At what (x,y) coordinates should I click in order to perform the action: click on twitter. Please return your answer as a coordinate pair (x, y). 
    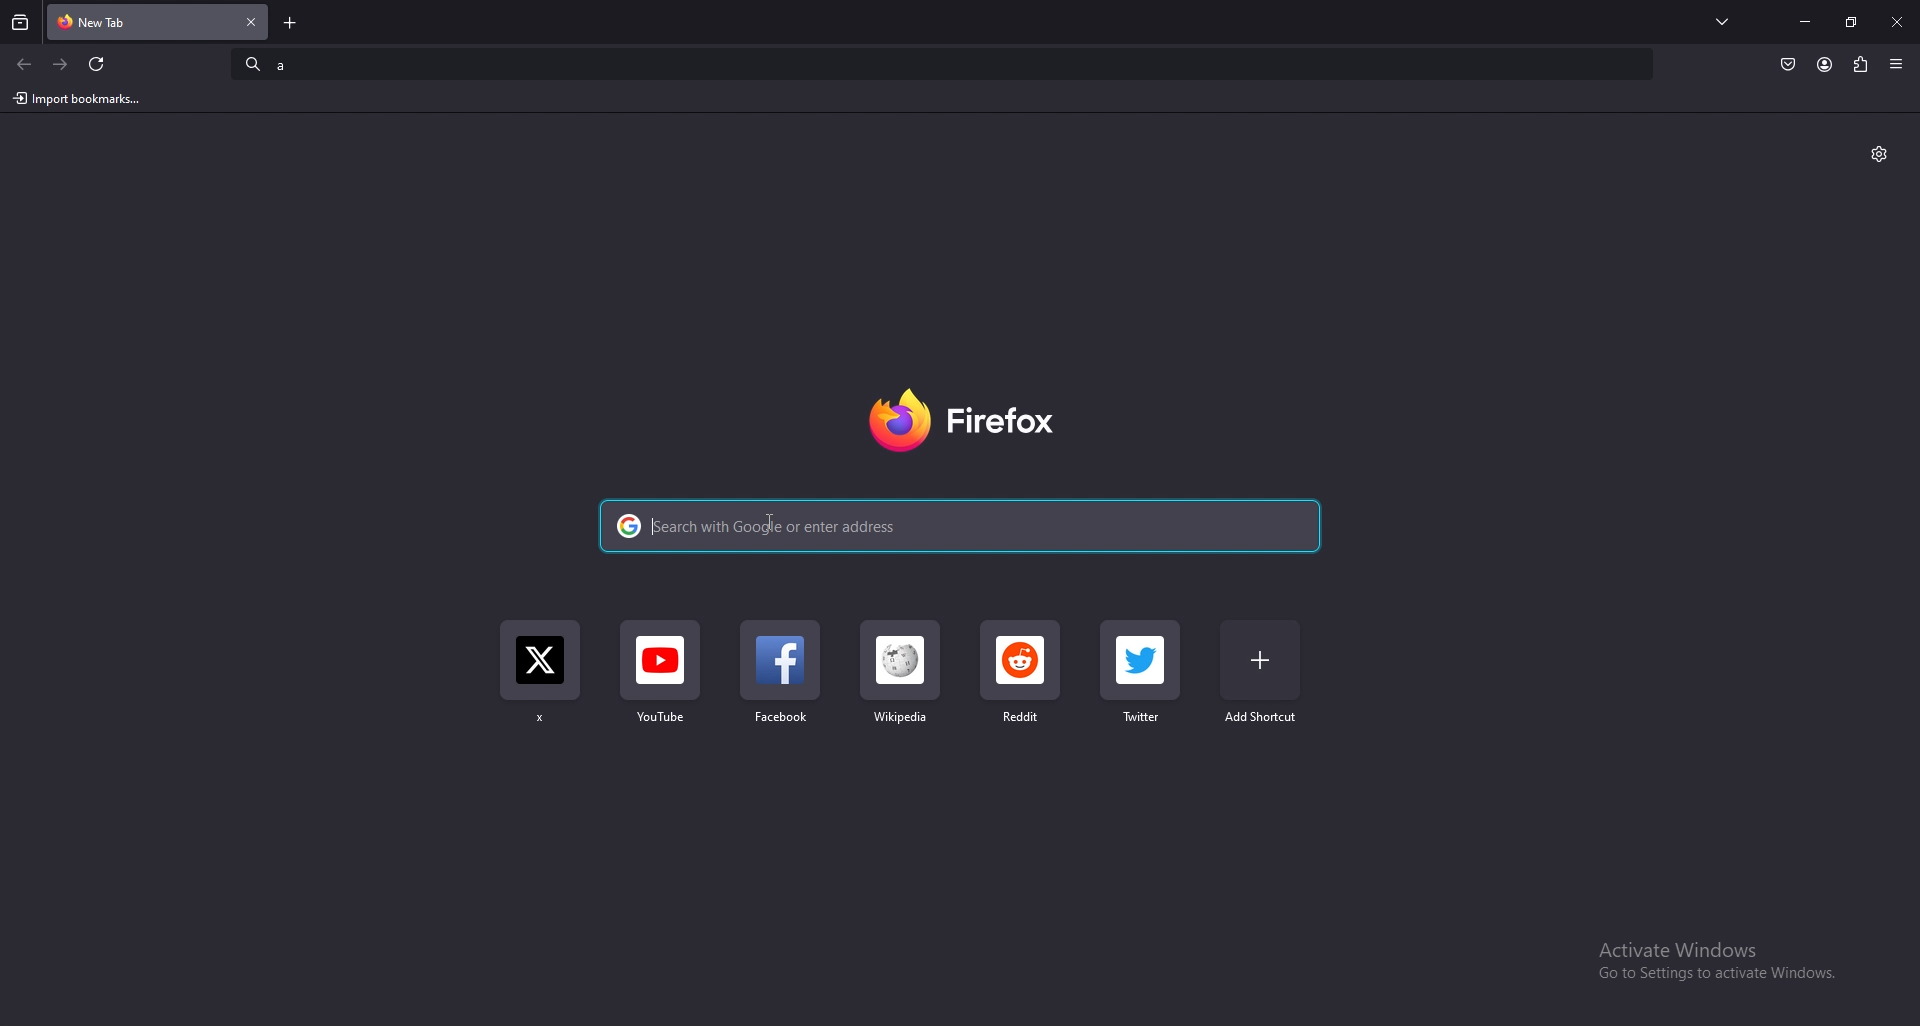
    Looking at the image, I should click on (1143, 676).